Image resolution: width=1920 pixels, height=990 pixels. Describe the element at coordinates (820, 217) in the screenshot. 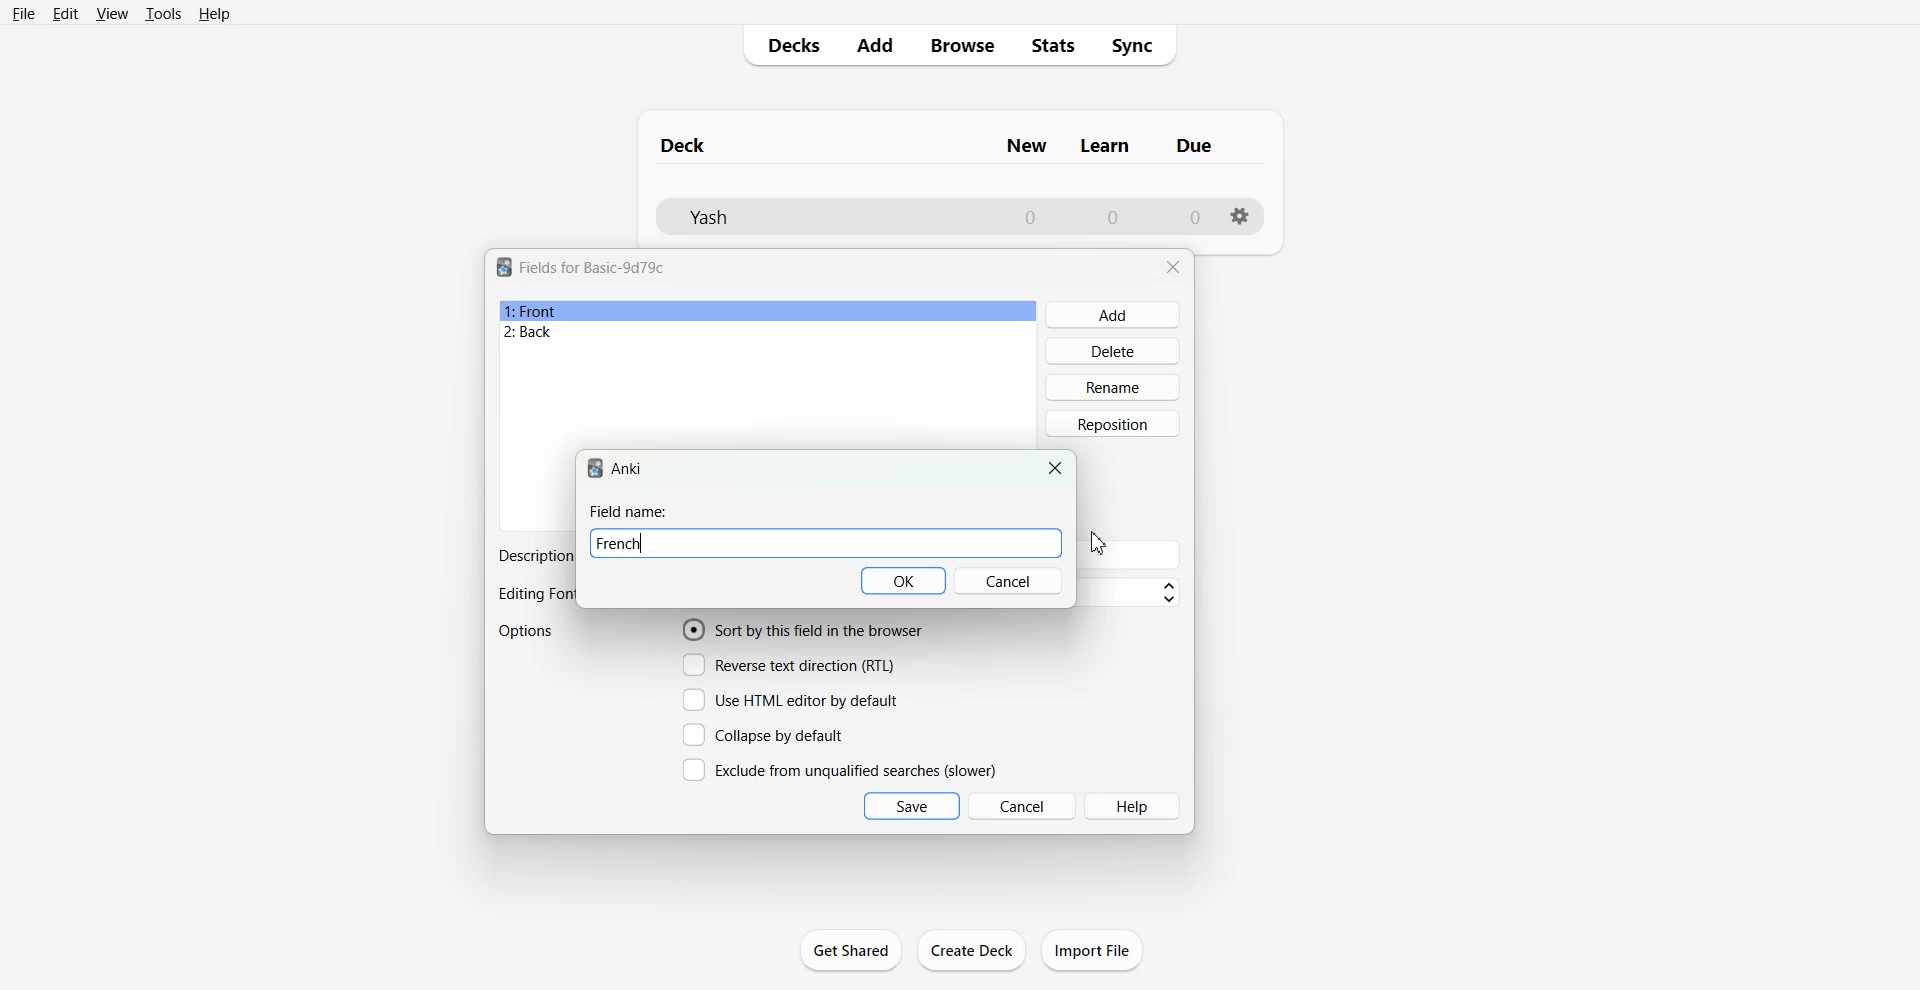

I see `Deck File` at that location.